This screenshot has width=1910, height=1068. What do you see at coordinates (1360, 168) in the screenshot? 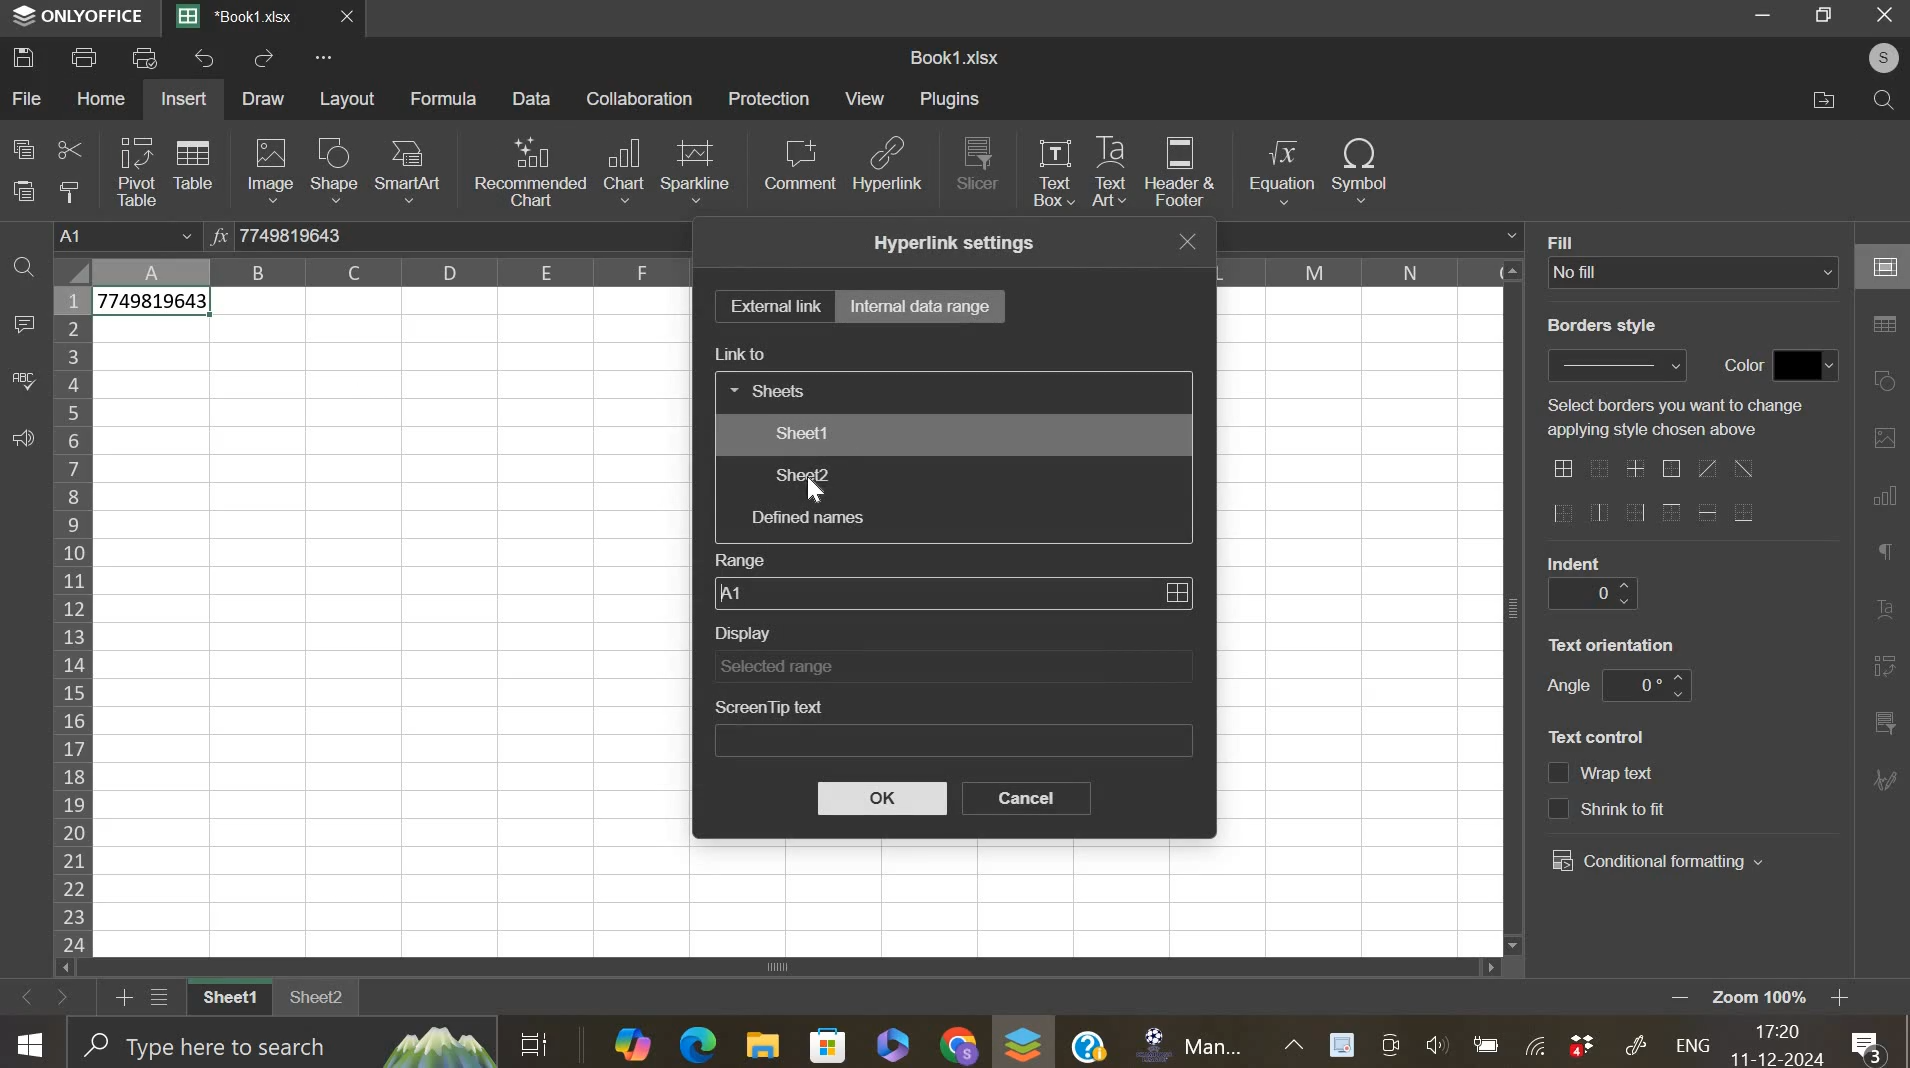
I see `symbol` at bounding box center [1360, 168].